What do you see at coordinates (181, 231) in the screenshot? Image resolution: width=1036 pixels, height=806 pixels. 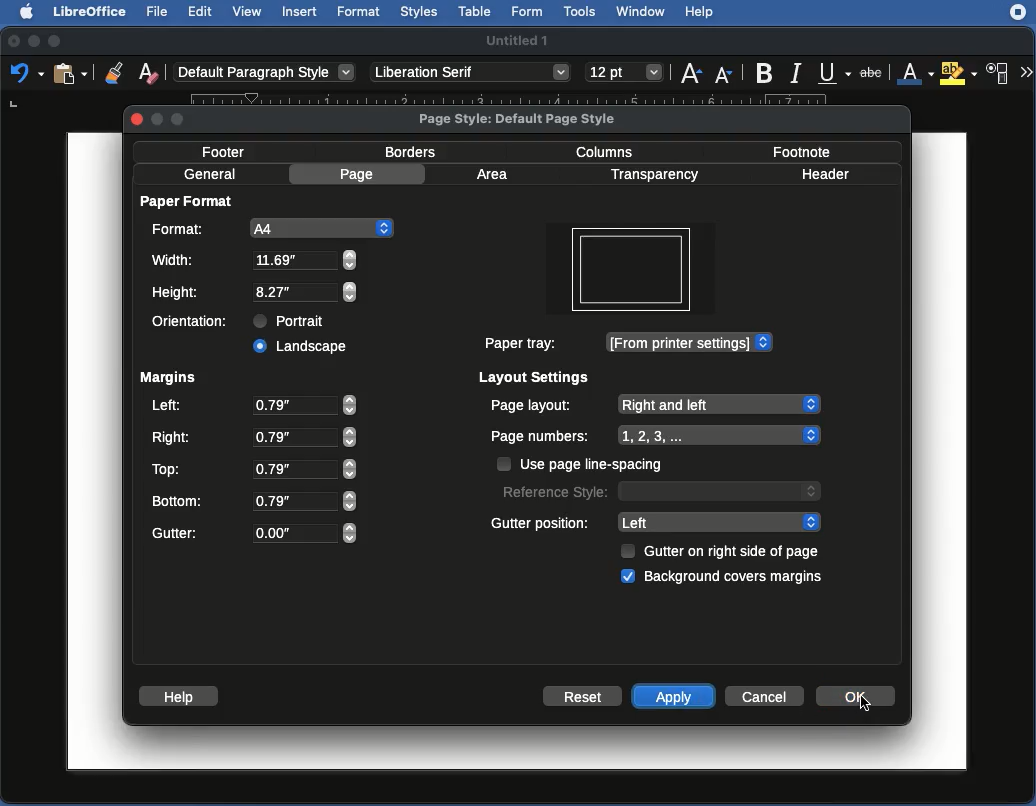 I see `Format` at bounding box center [181, 231].